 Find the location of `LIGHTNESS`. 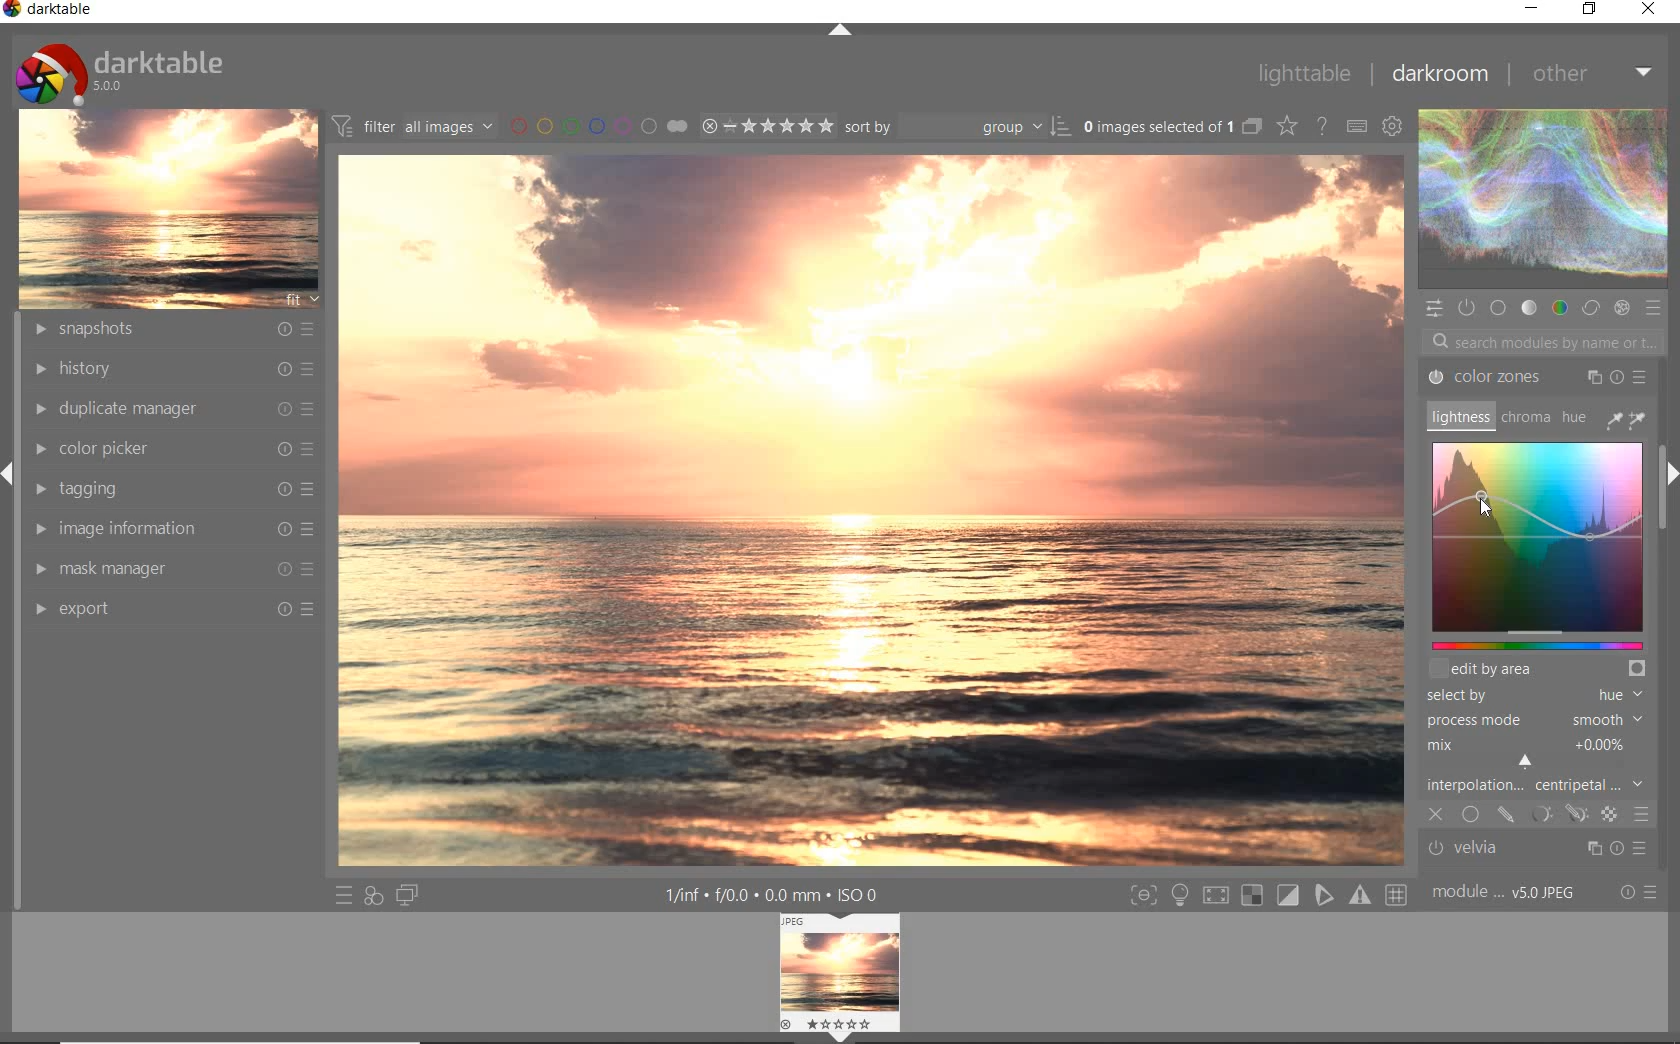

LIGHTNESS is located at coordinates (1458, 416).